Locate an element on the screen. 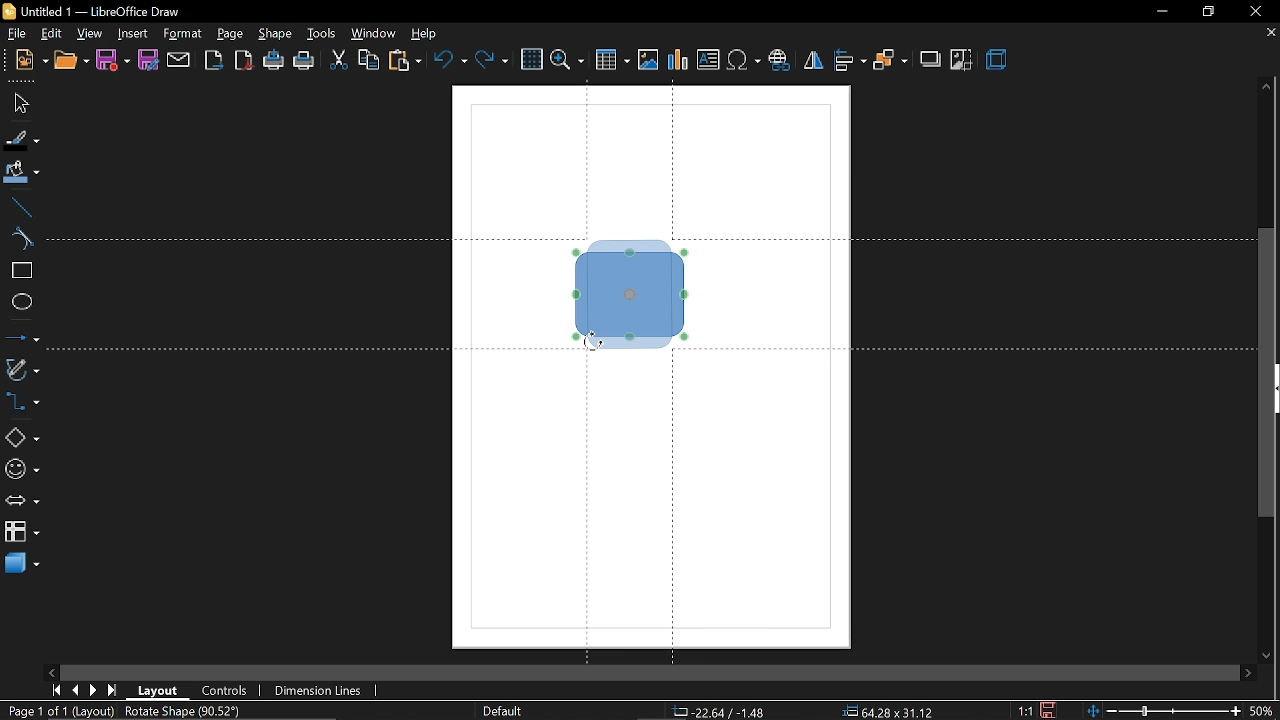 This screenshot has width=1280, height=720. window is located at coordinates (375, 34).